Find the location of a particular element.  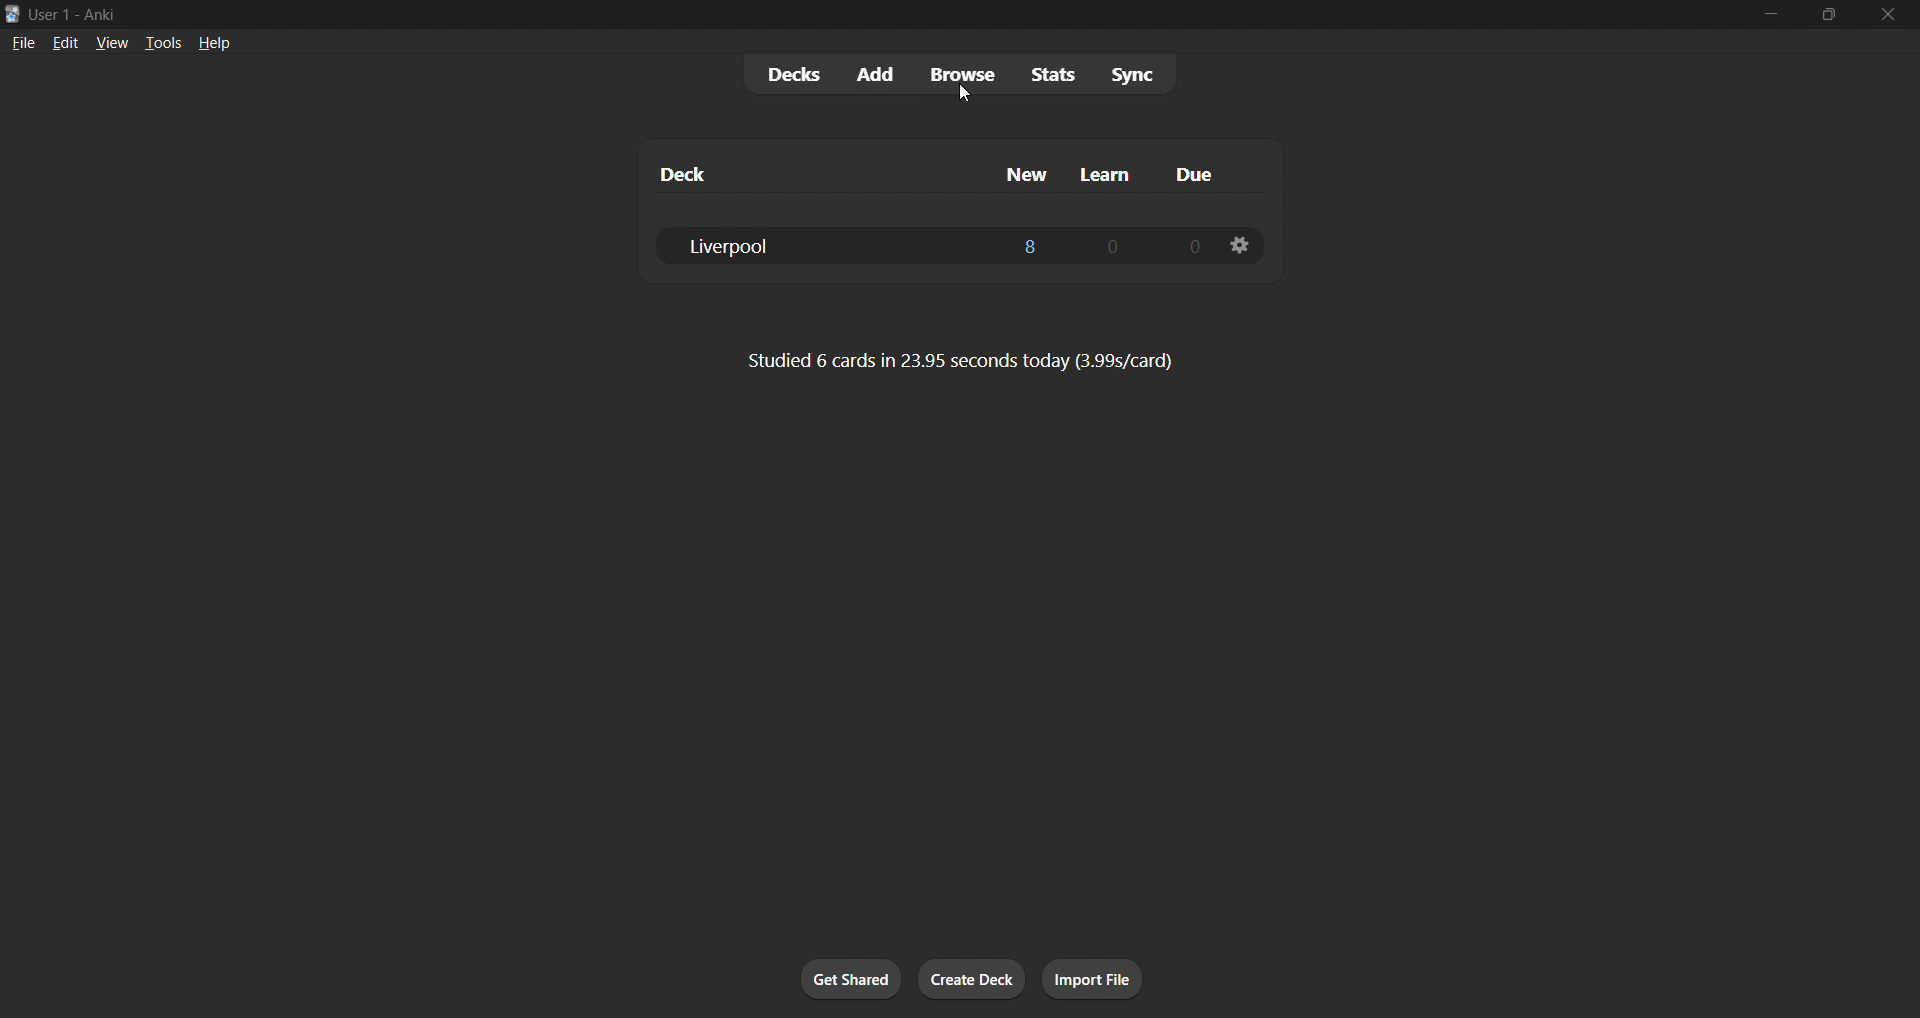

due column is located at coordinates (1194, 176).